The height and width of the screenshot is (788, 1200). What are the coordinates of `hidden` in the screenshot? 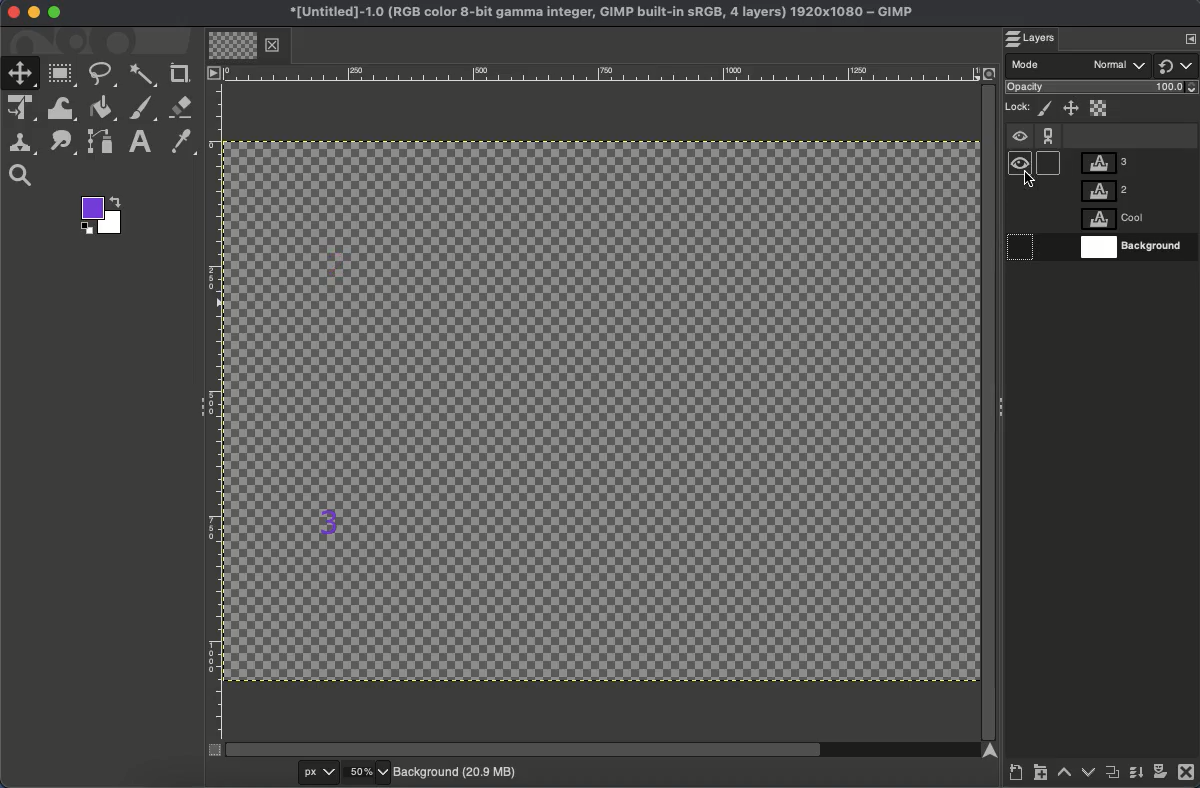 It's located at (1048, 161).